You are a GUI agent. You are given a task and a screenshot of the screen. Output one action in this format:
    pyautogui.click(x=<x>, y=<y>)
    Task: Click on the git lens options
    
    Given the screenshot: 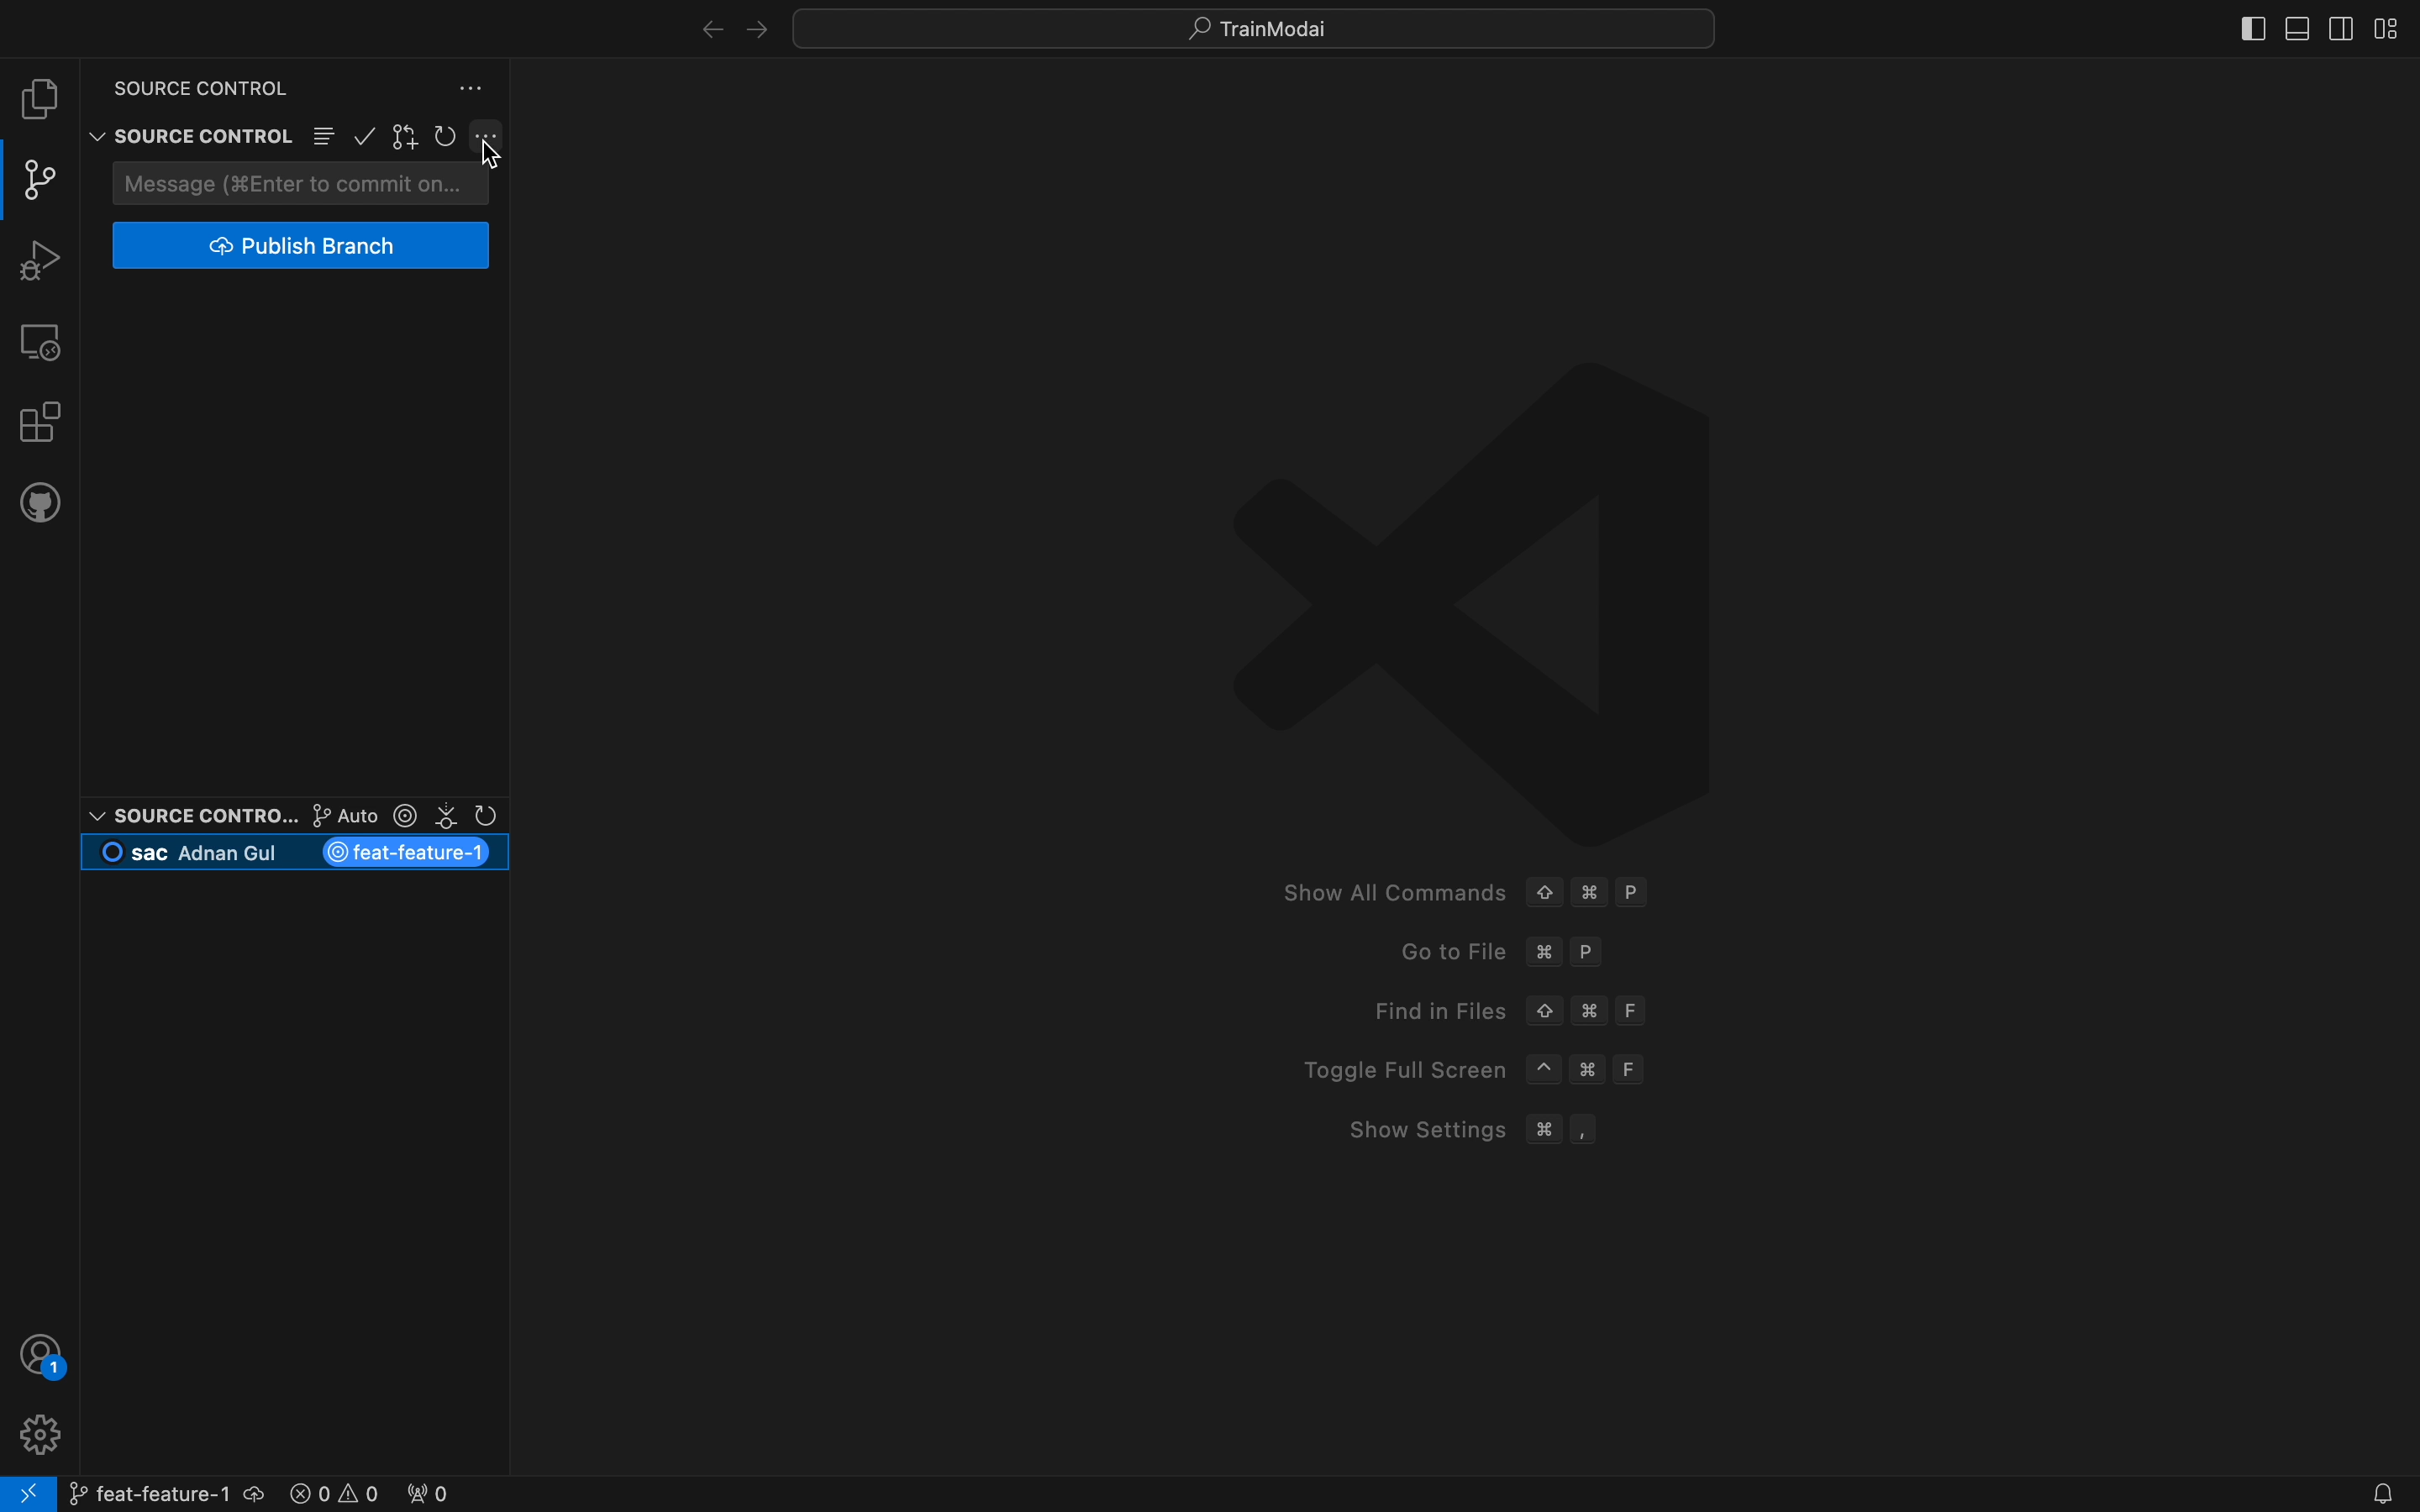 What is the action you would take?
    pyautogui.click(x=398, y=814)
    